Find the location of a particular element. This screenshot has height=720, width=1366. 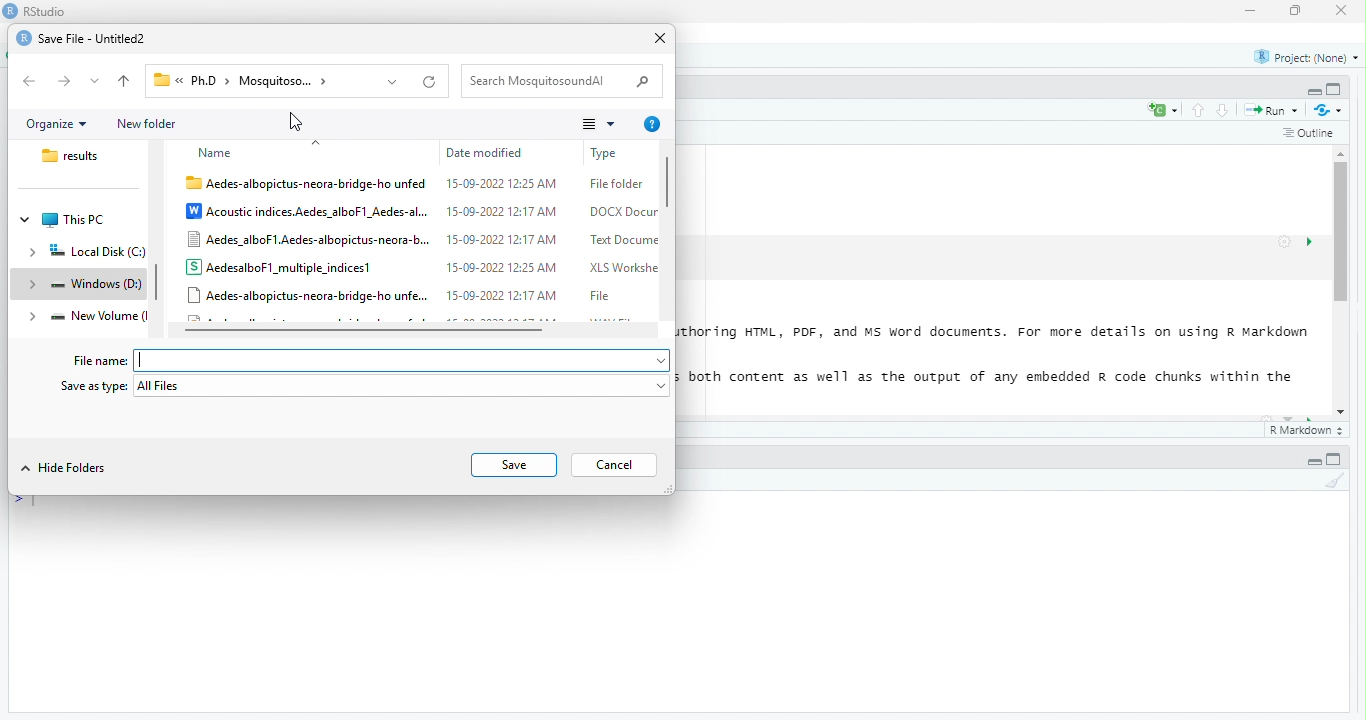

«Backward  is located at coordinates (31, 81).